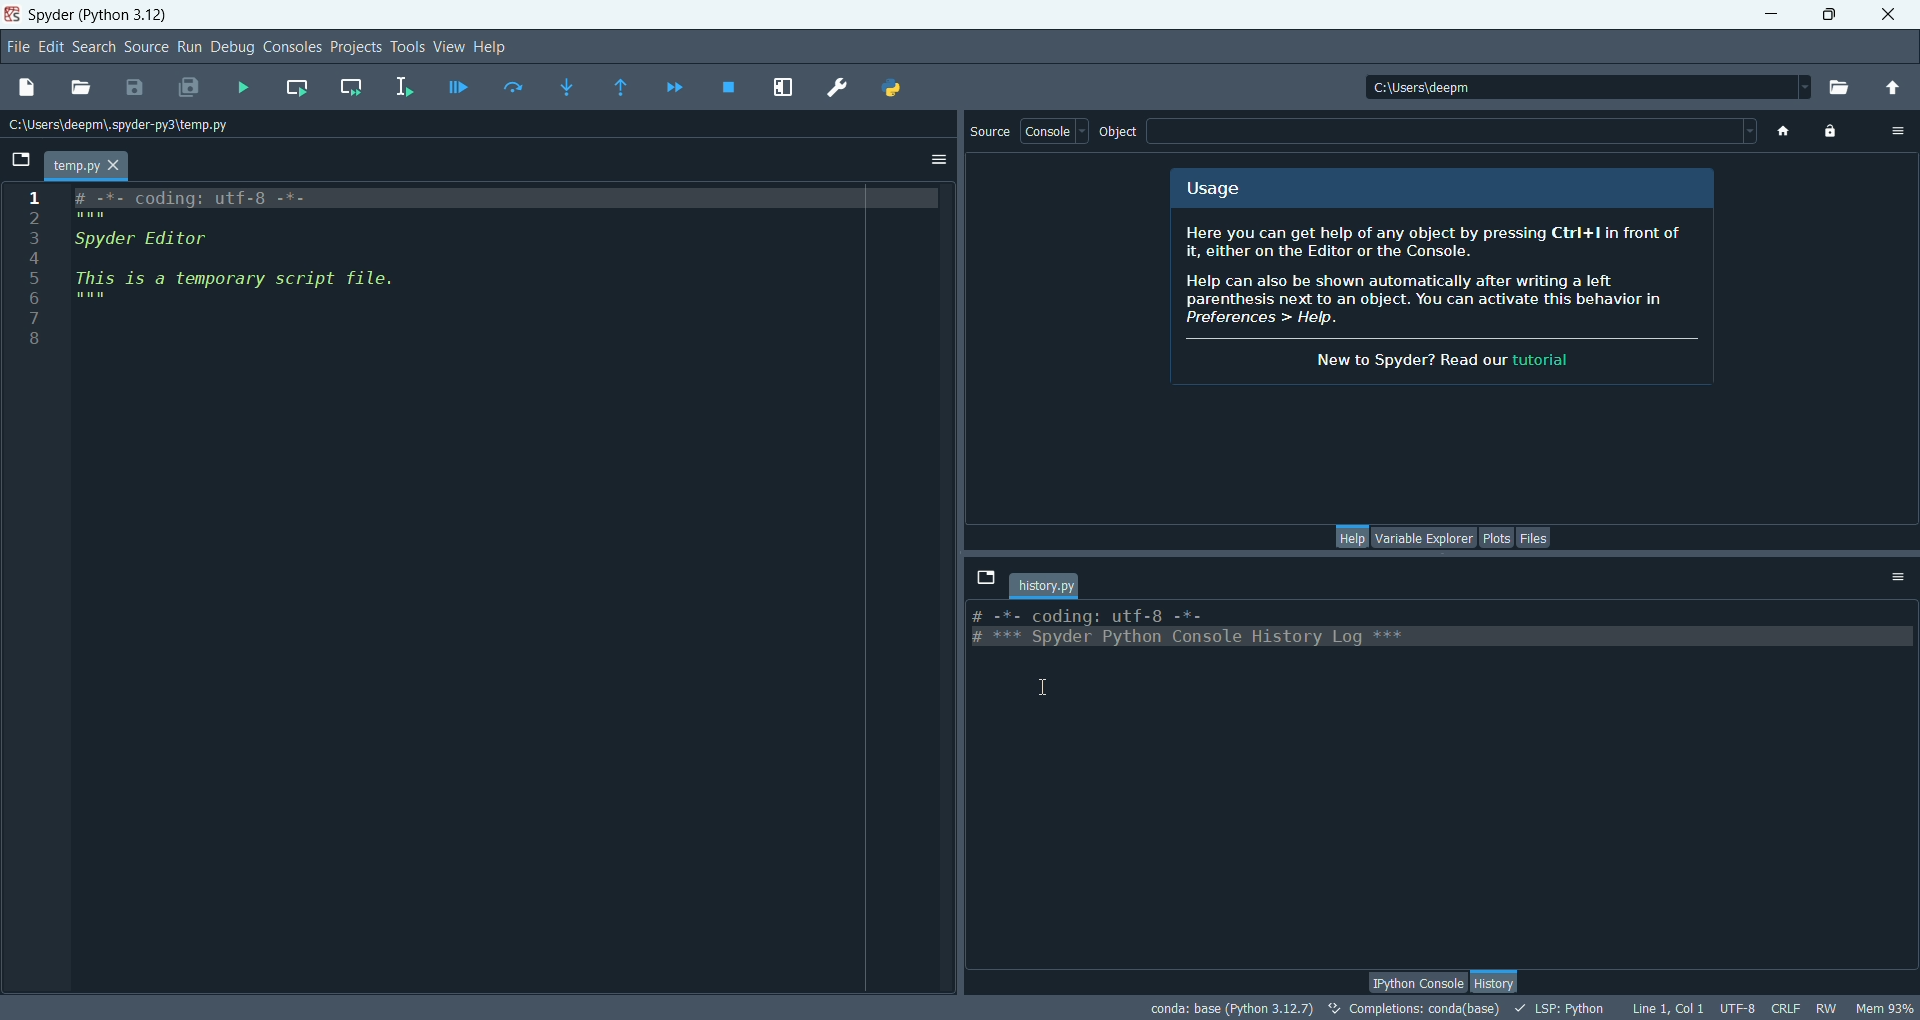 The width and height of the screenshot is (1920, 1020). What do you see at coordinates (1423, 538) in the screenshot?
I see `variable explorer` at bounding box center [1423, 538].